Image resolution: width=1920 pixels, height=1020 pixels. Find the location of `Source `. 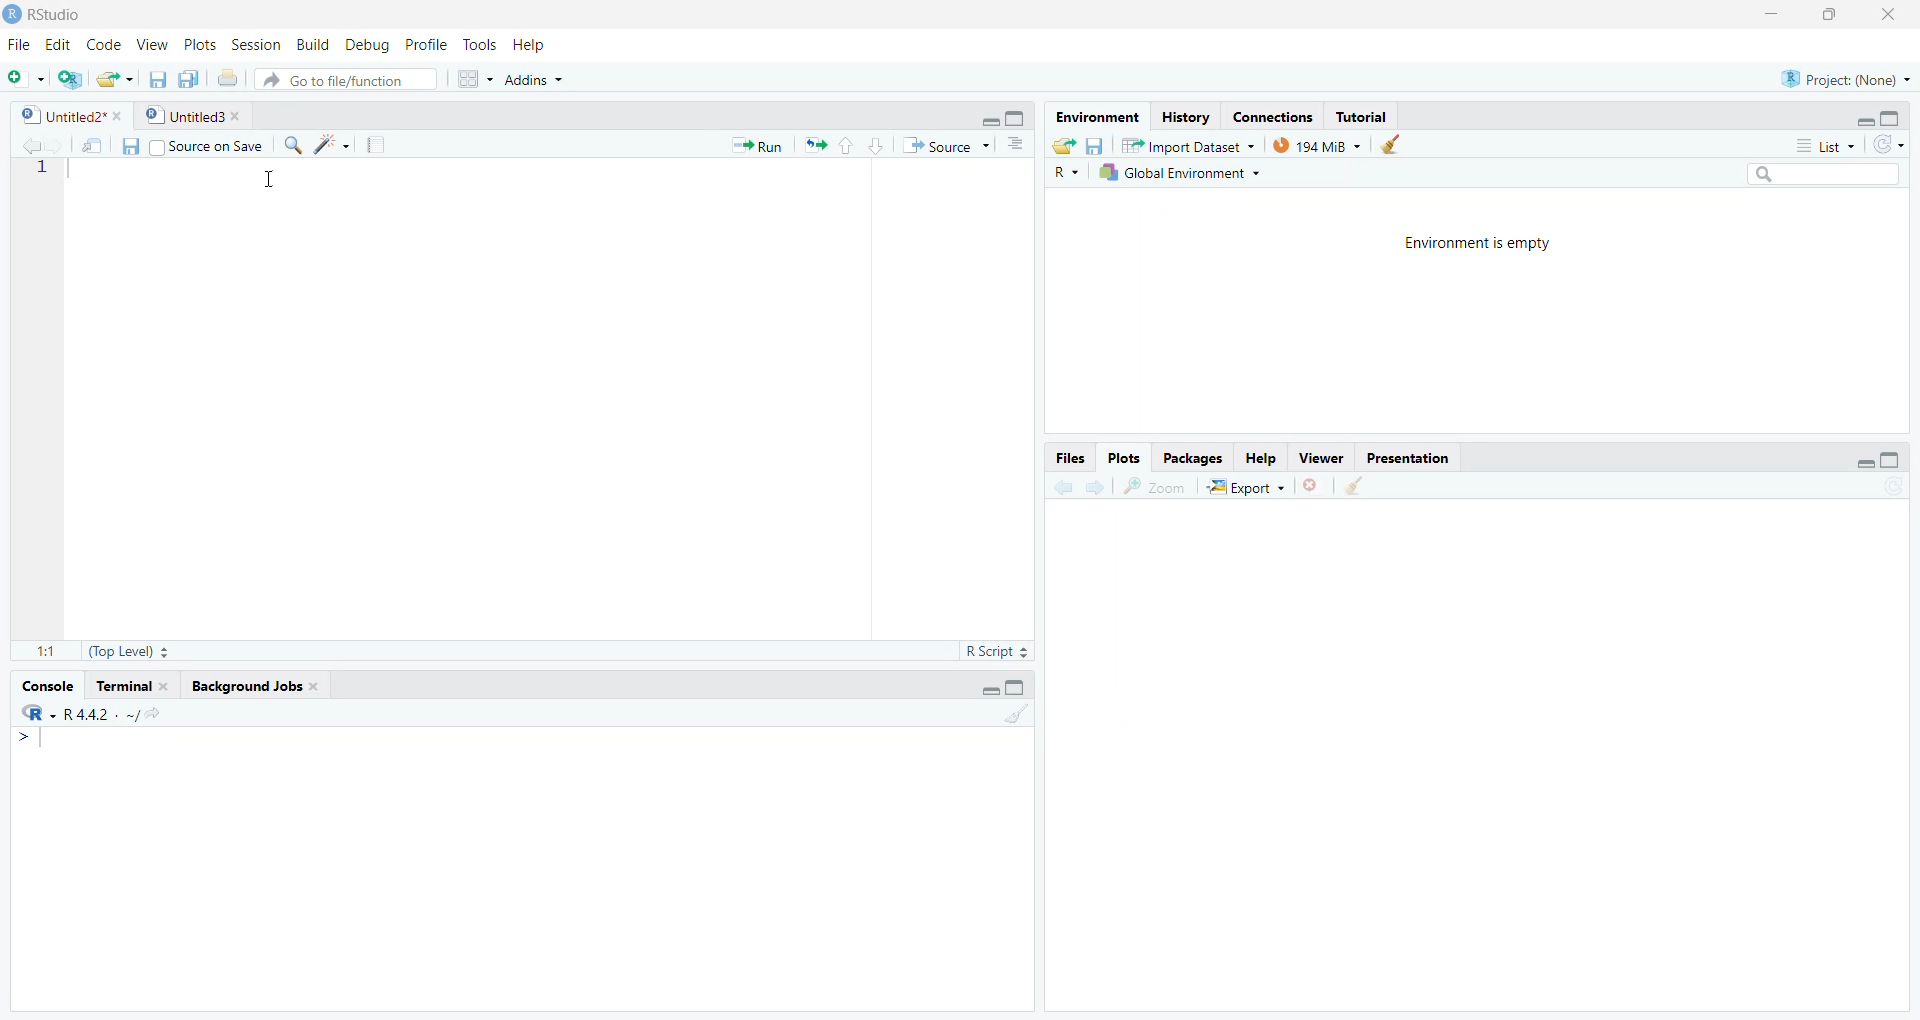

Source  is located at coordinates (947, 146).